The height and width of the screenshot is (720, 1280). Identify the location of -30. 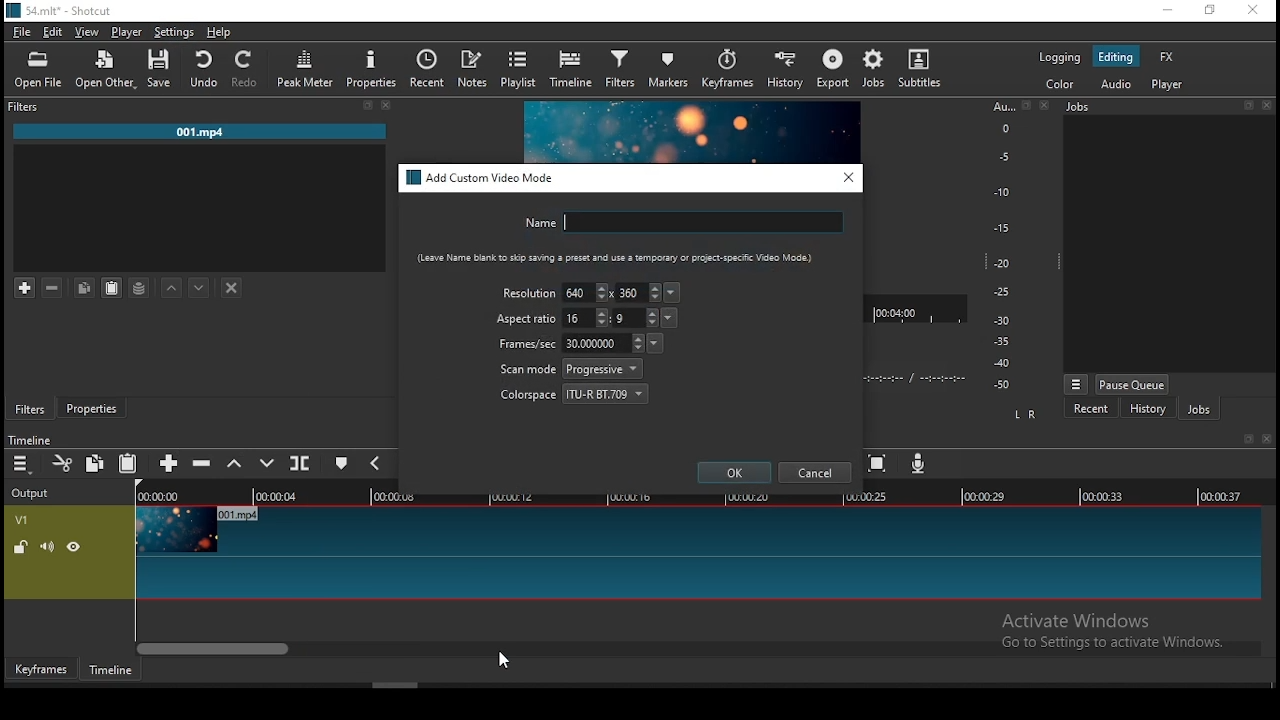
(1005, 320).